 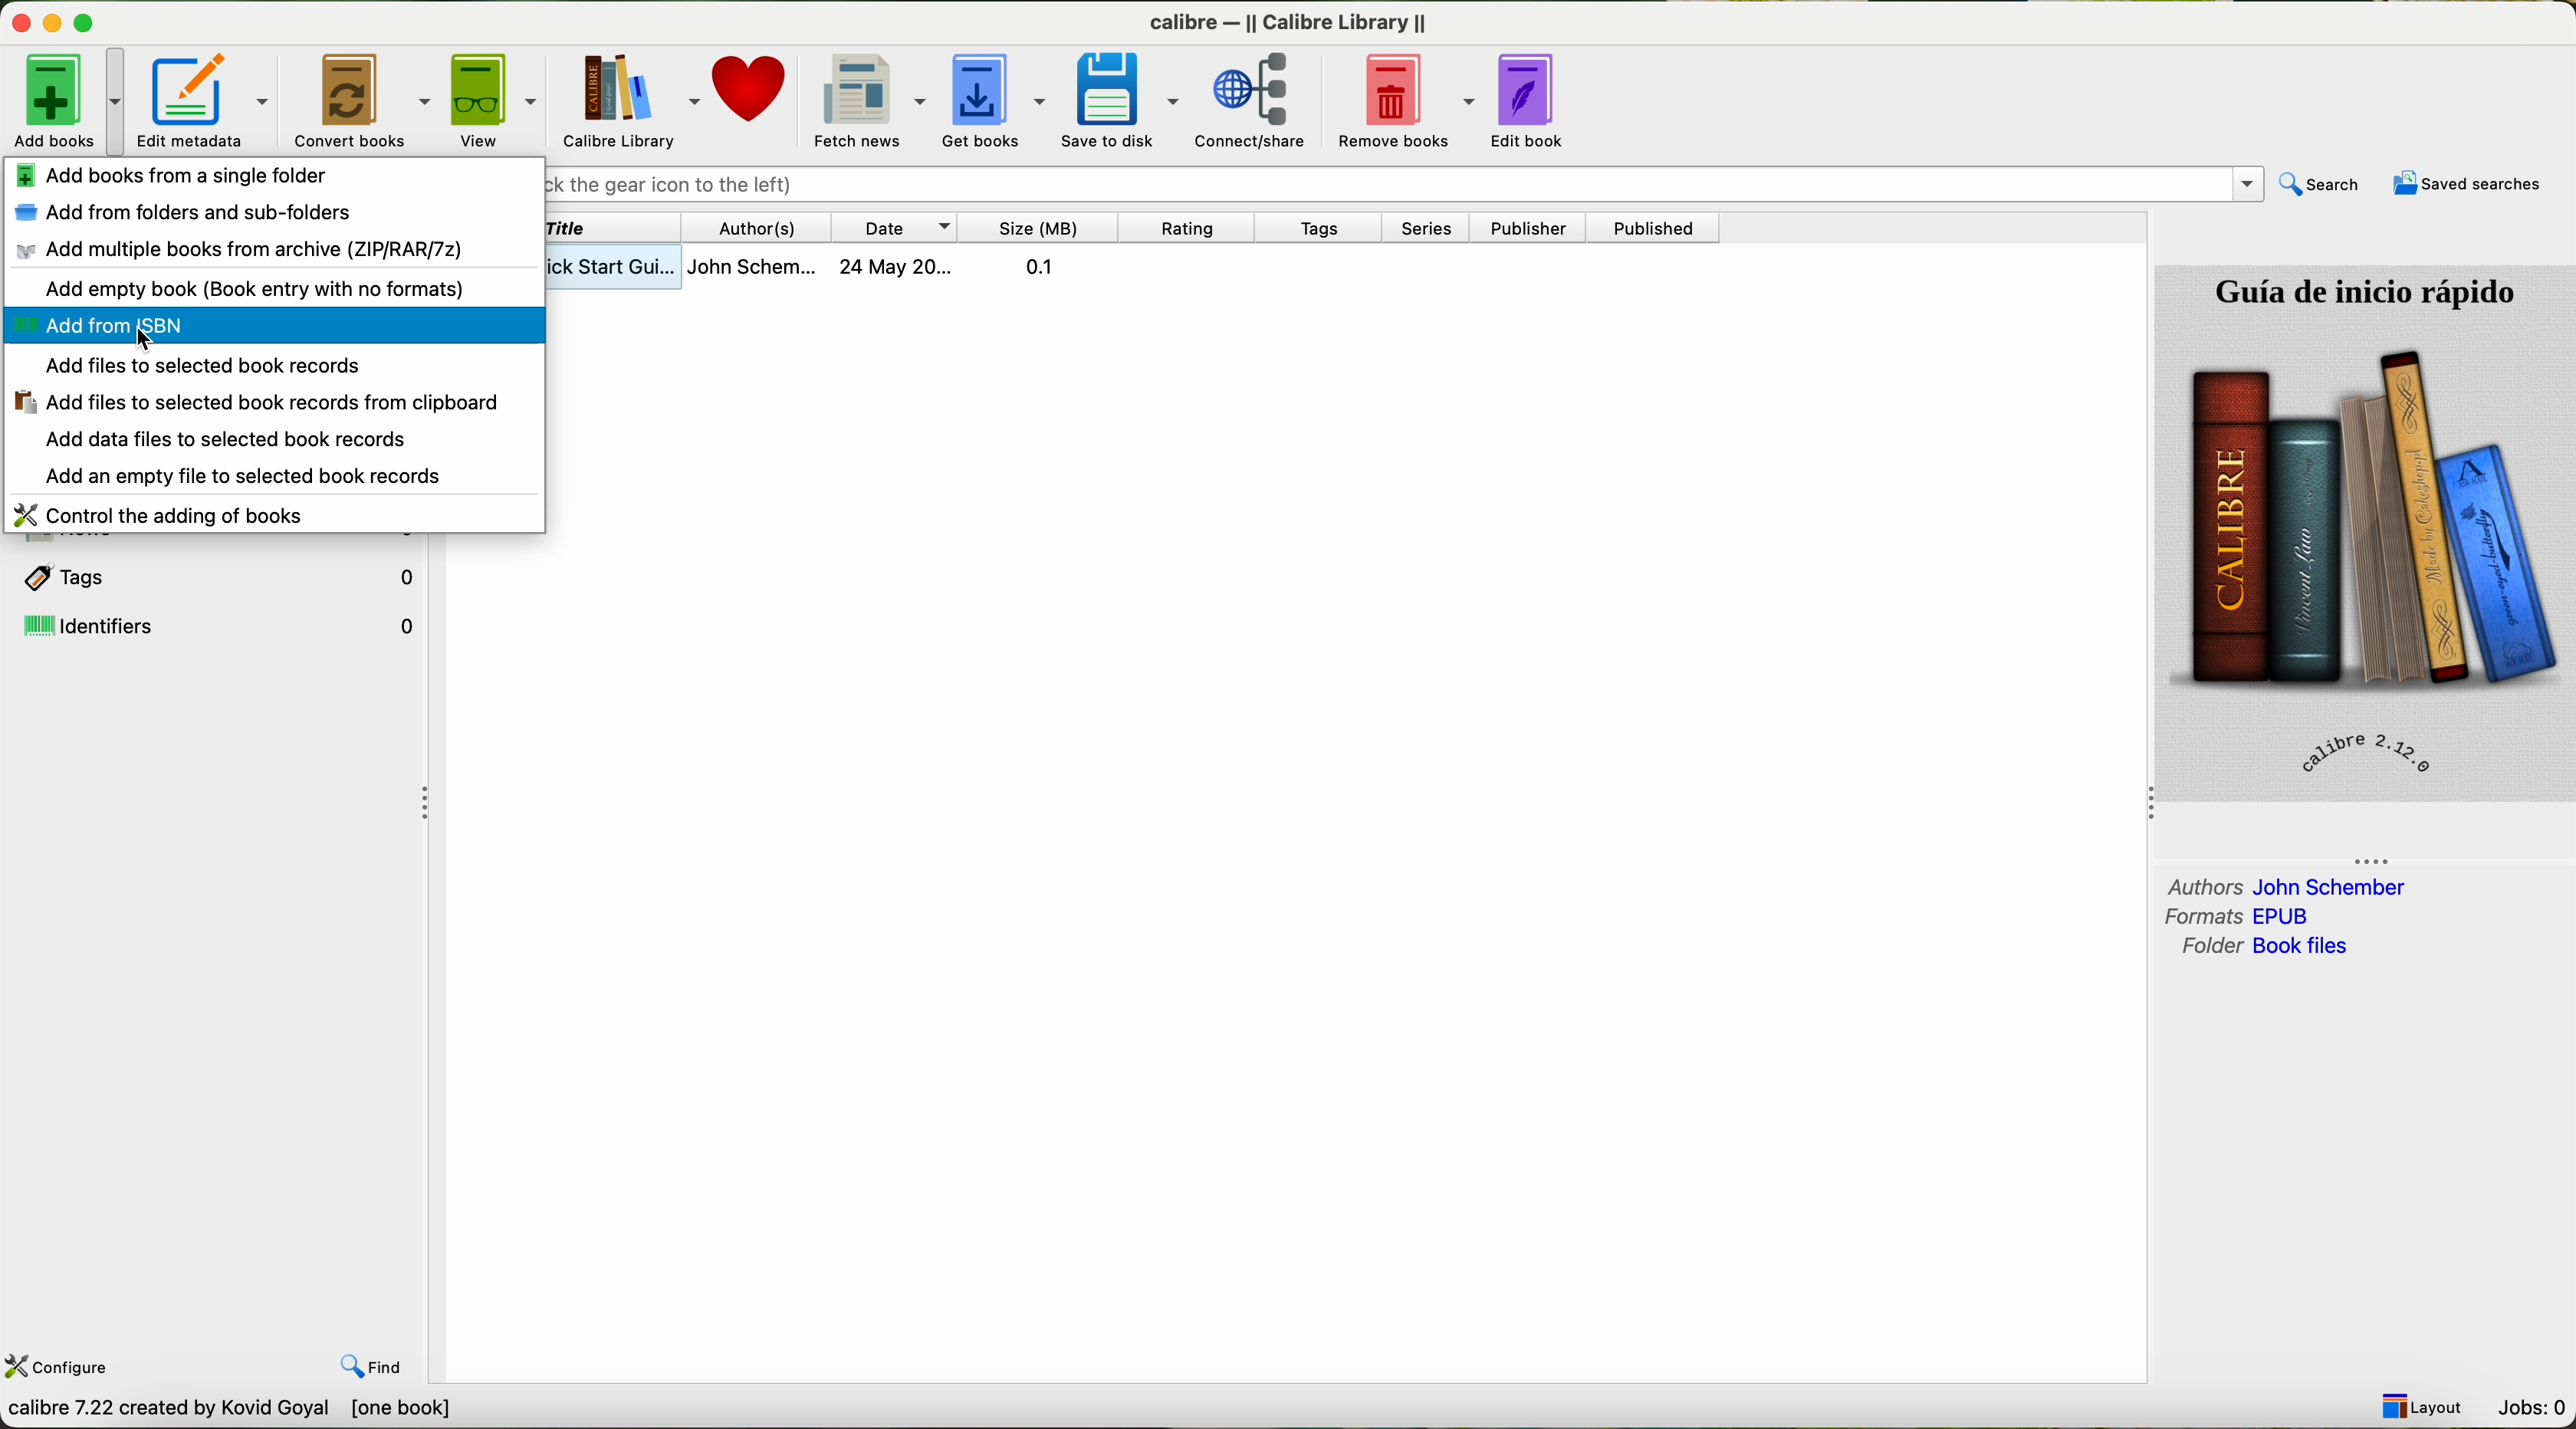 I want to click on add empty book, so click(x=238, y=287).